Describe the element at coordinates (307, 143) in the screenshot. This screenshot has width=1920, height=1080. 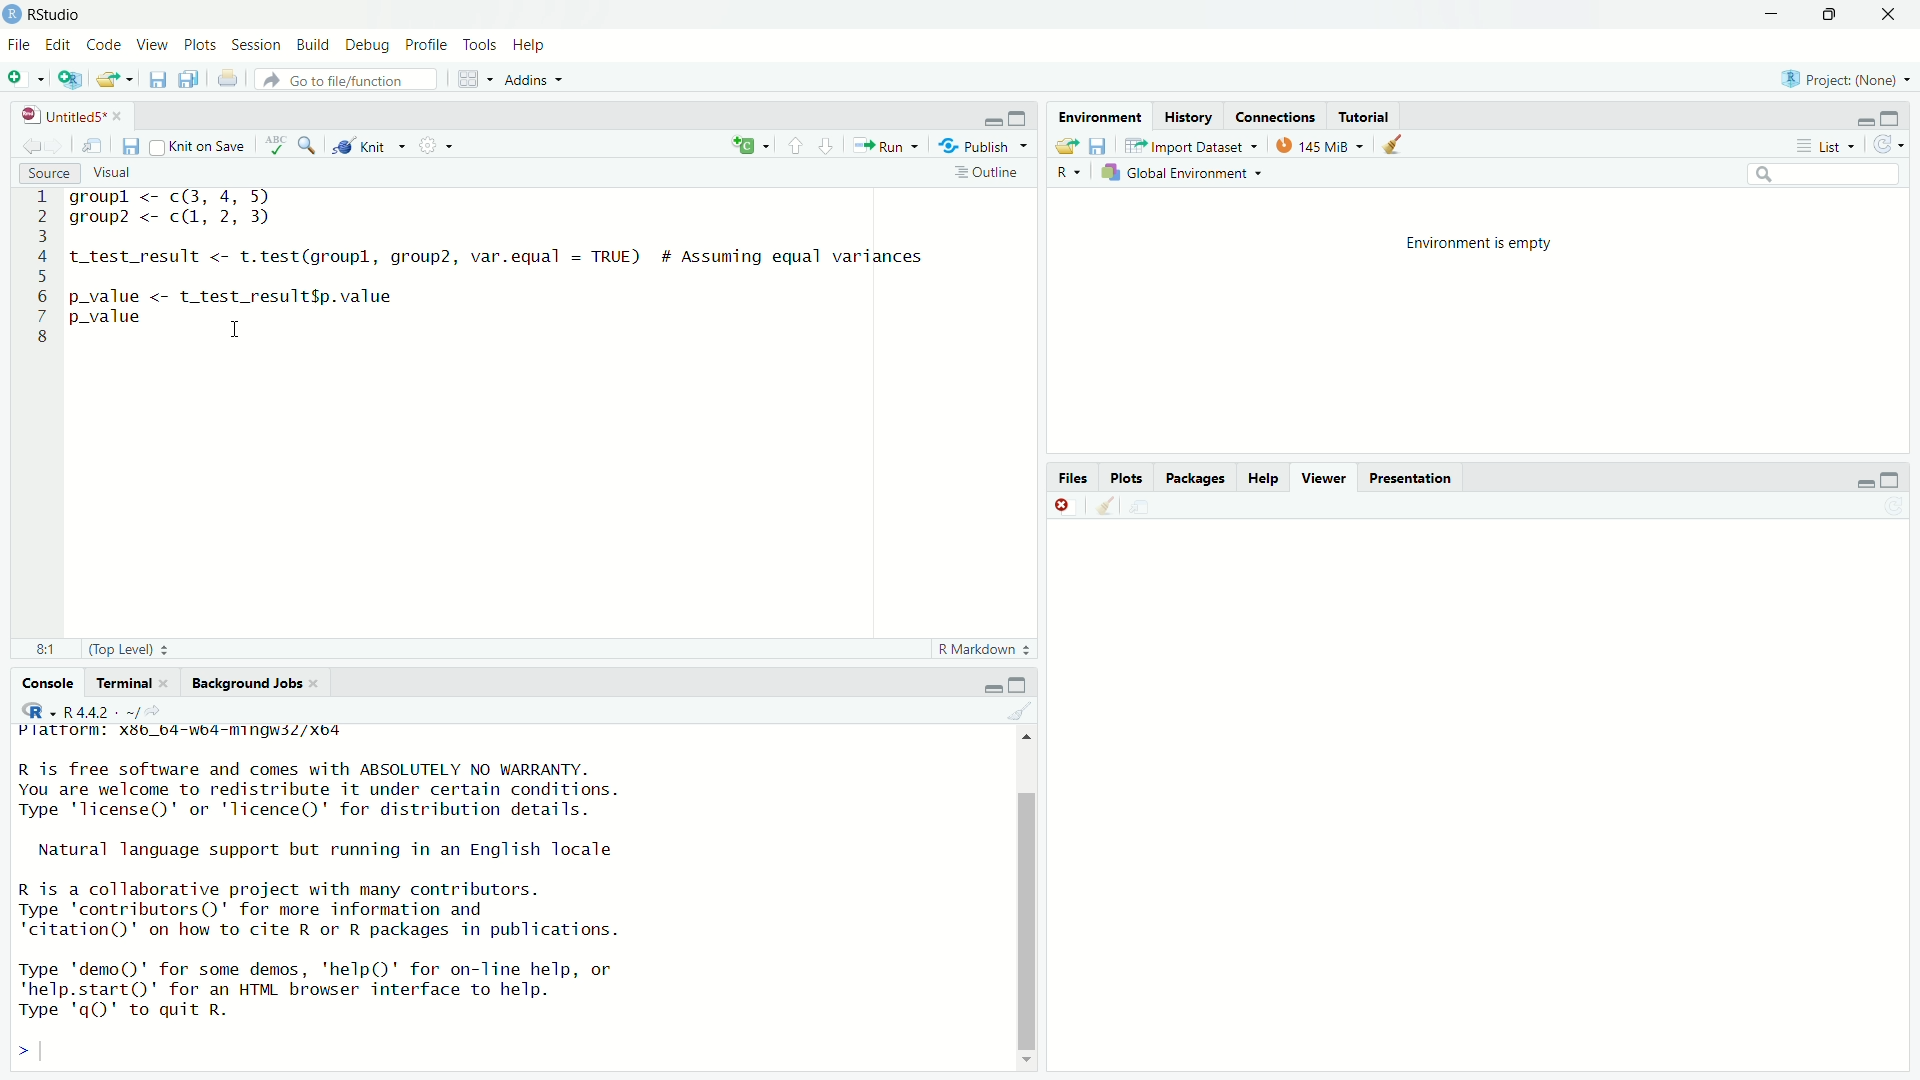
I see `search` at that location.